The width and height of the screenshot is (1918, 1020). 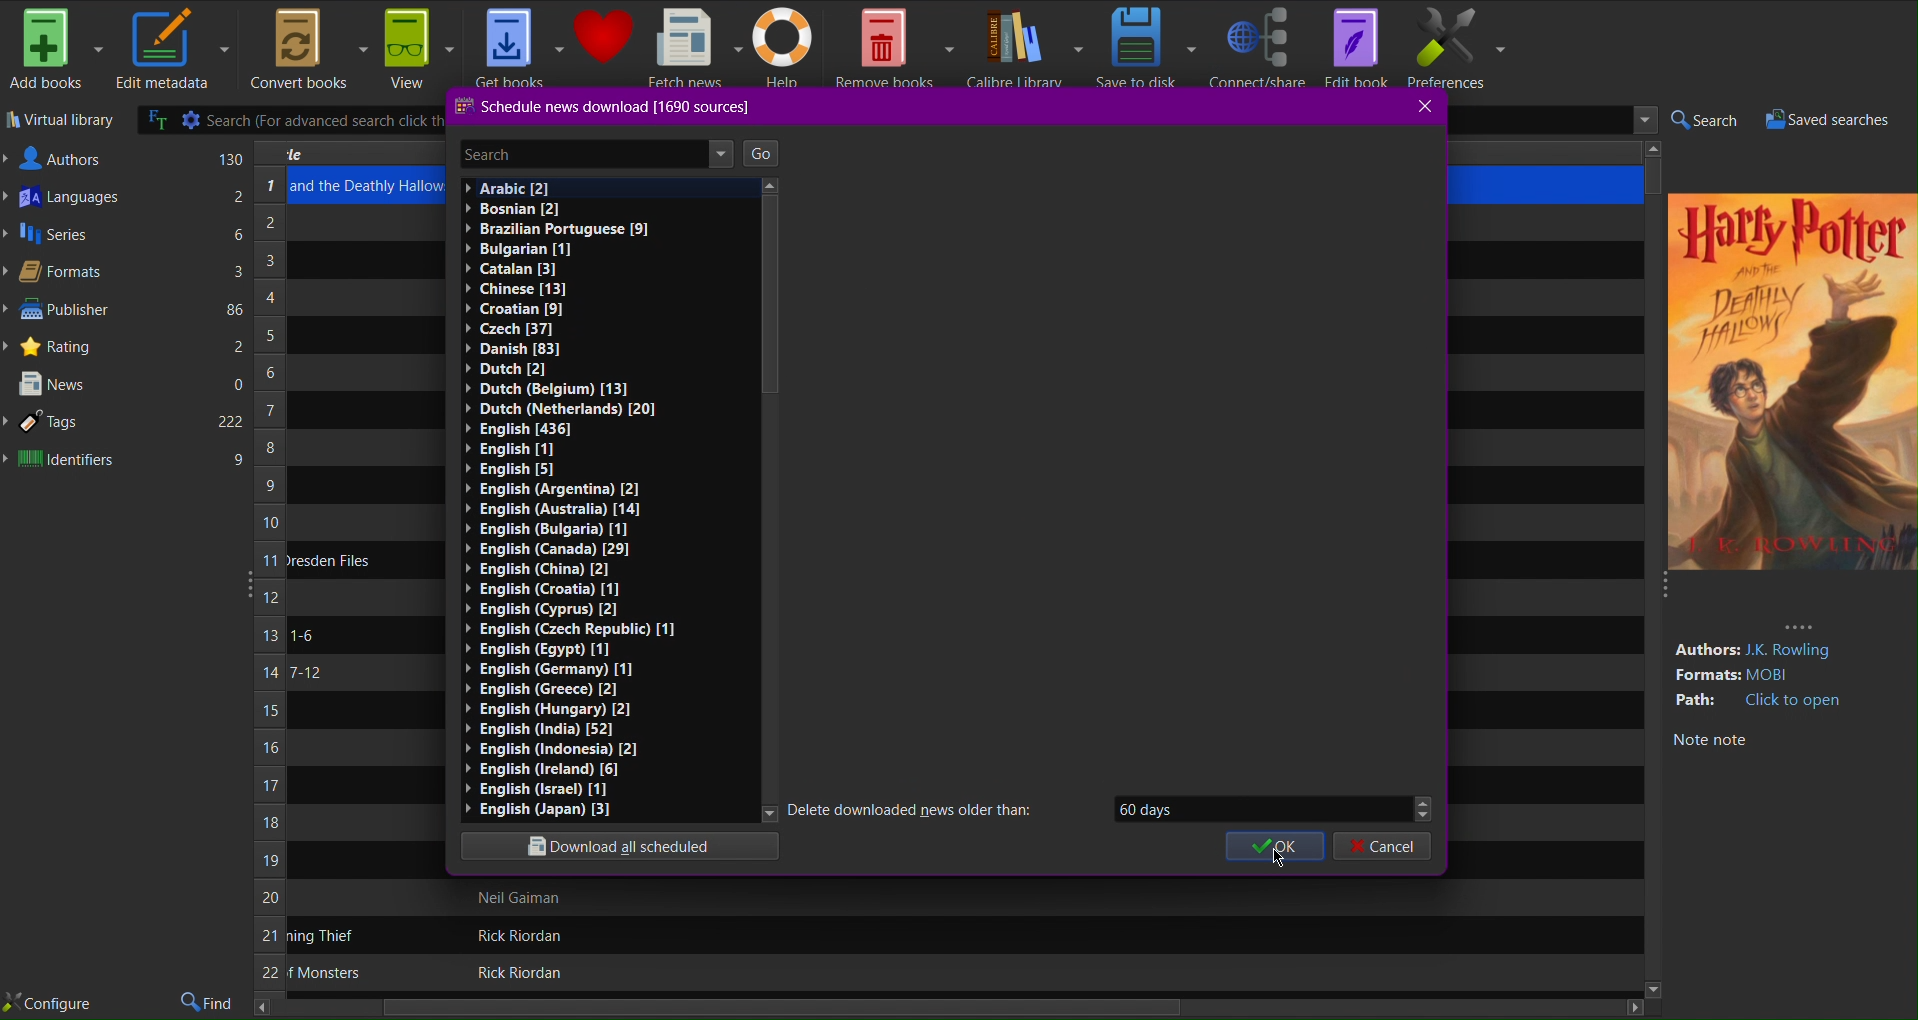 I want to click on Schedule news download, so click(x=605, y=108).